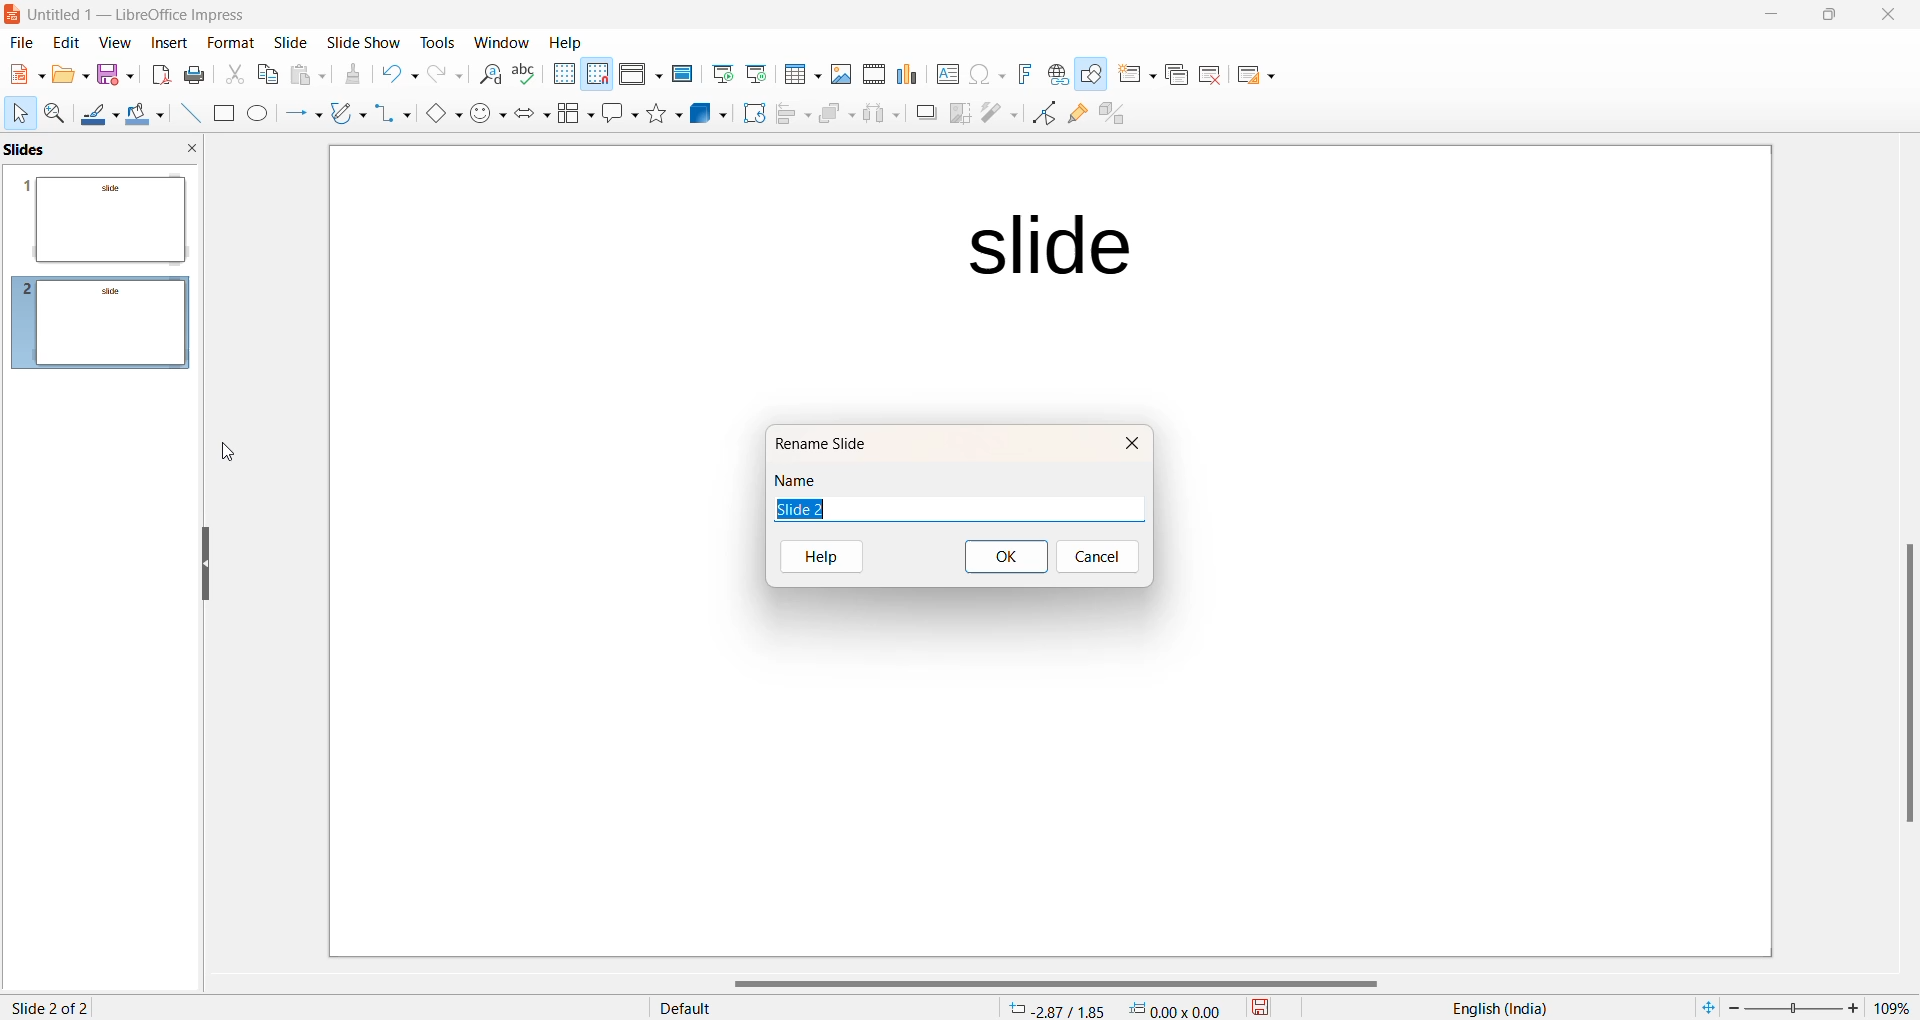 This screenshot has height=1020, width=1920. I want to click on slide, so click(1046, 247).